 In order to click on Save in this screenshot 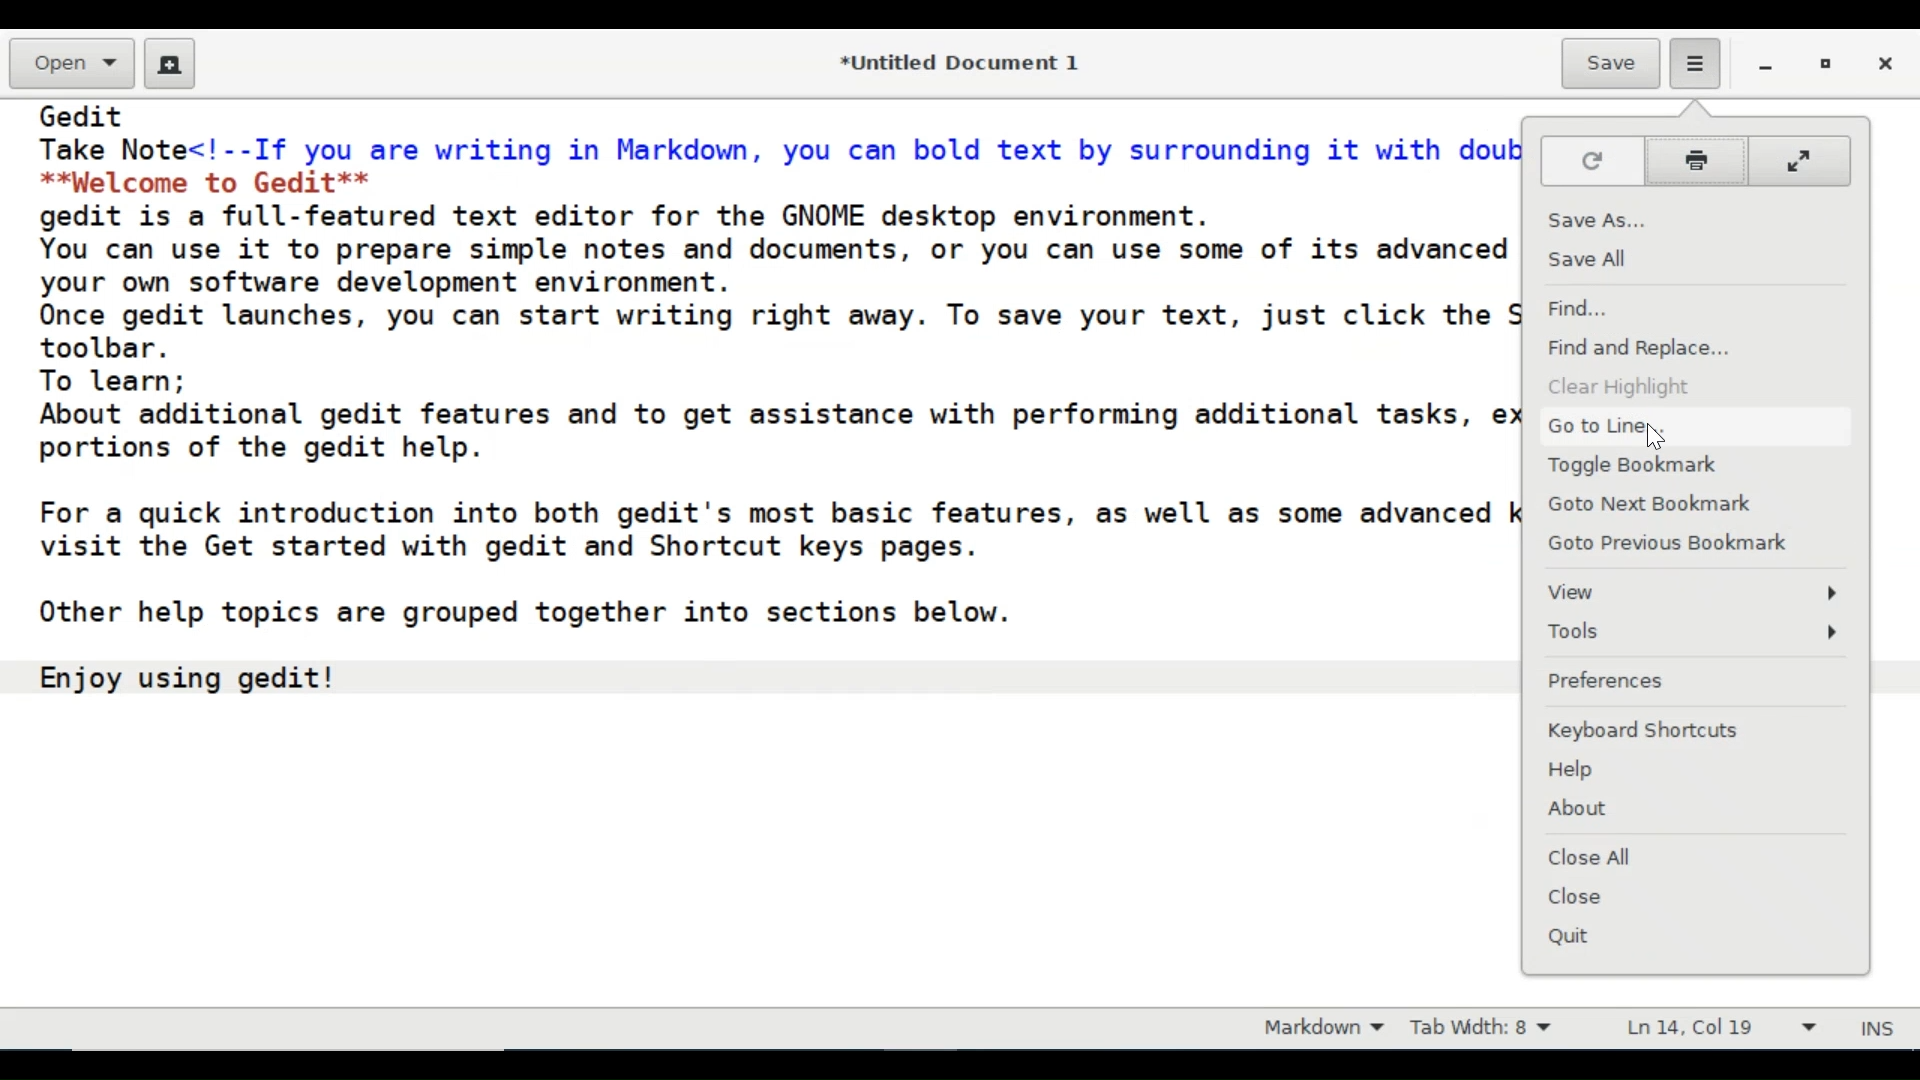, I will do `click(1610, 65)`.